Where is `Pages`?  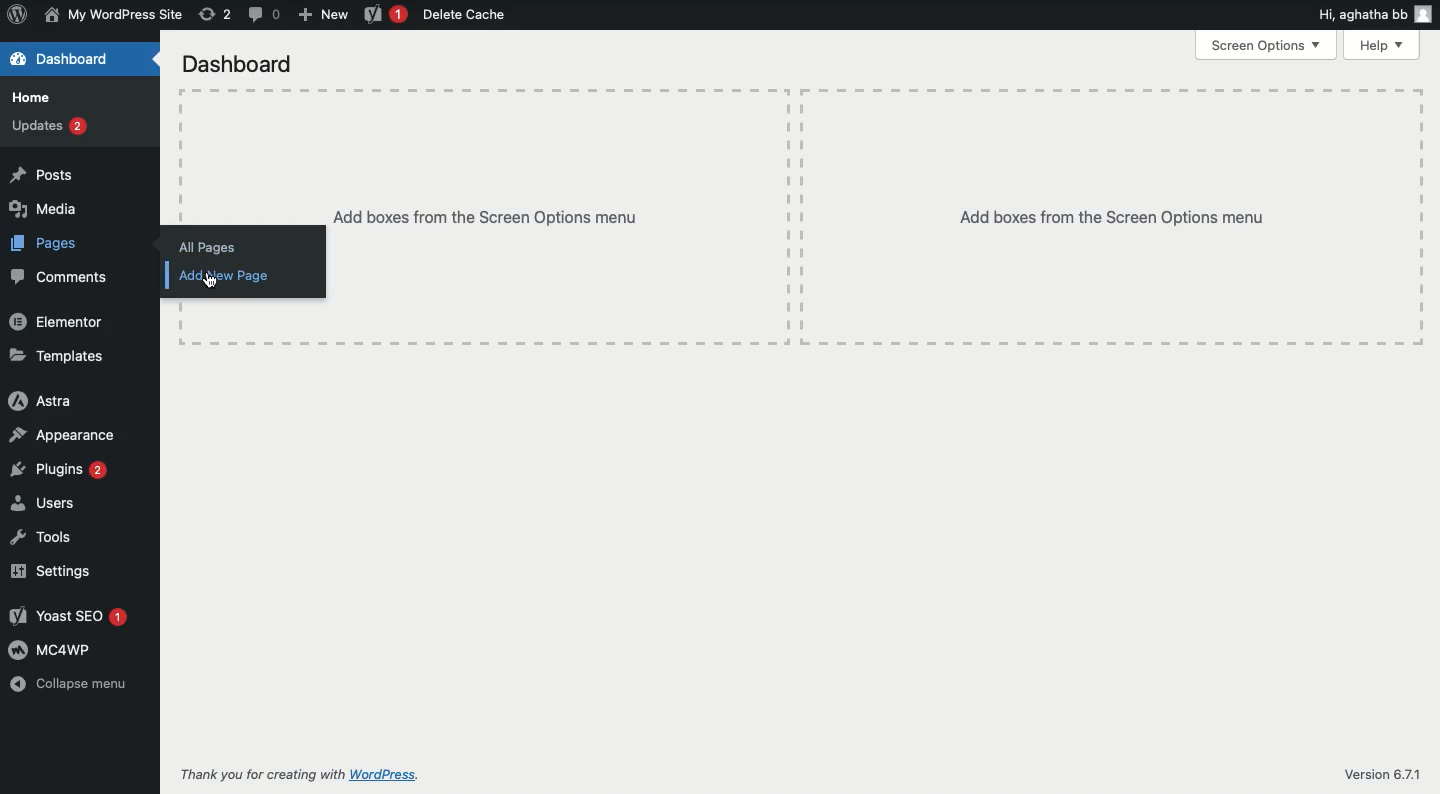 Pages is located at coordinates (47, 242).